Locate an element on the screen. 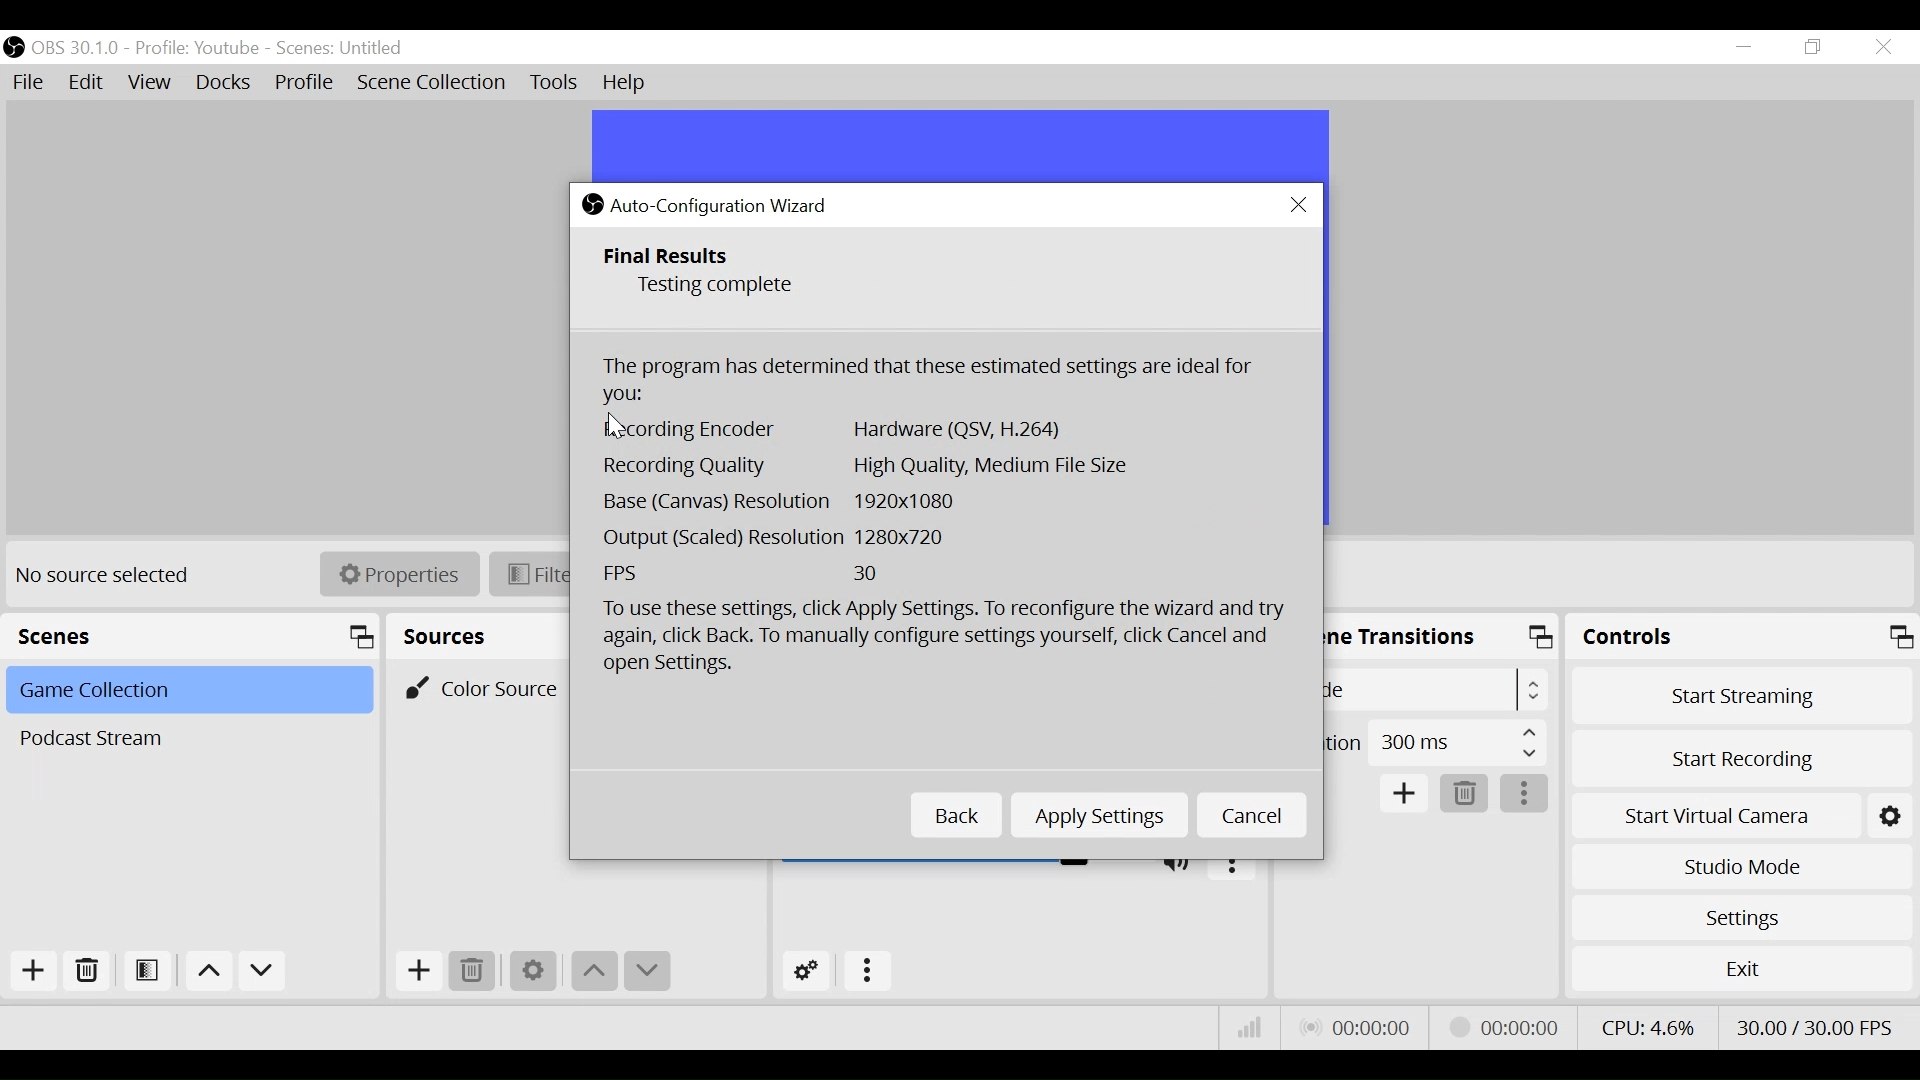 The height and width of the screenshot is (1080, 1920). CPU Usage is located at coordinates (1647, 1027).